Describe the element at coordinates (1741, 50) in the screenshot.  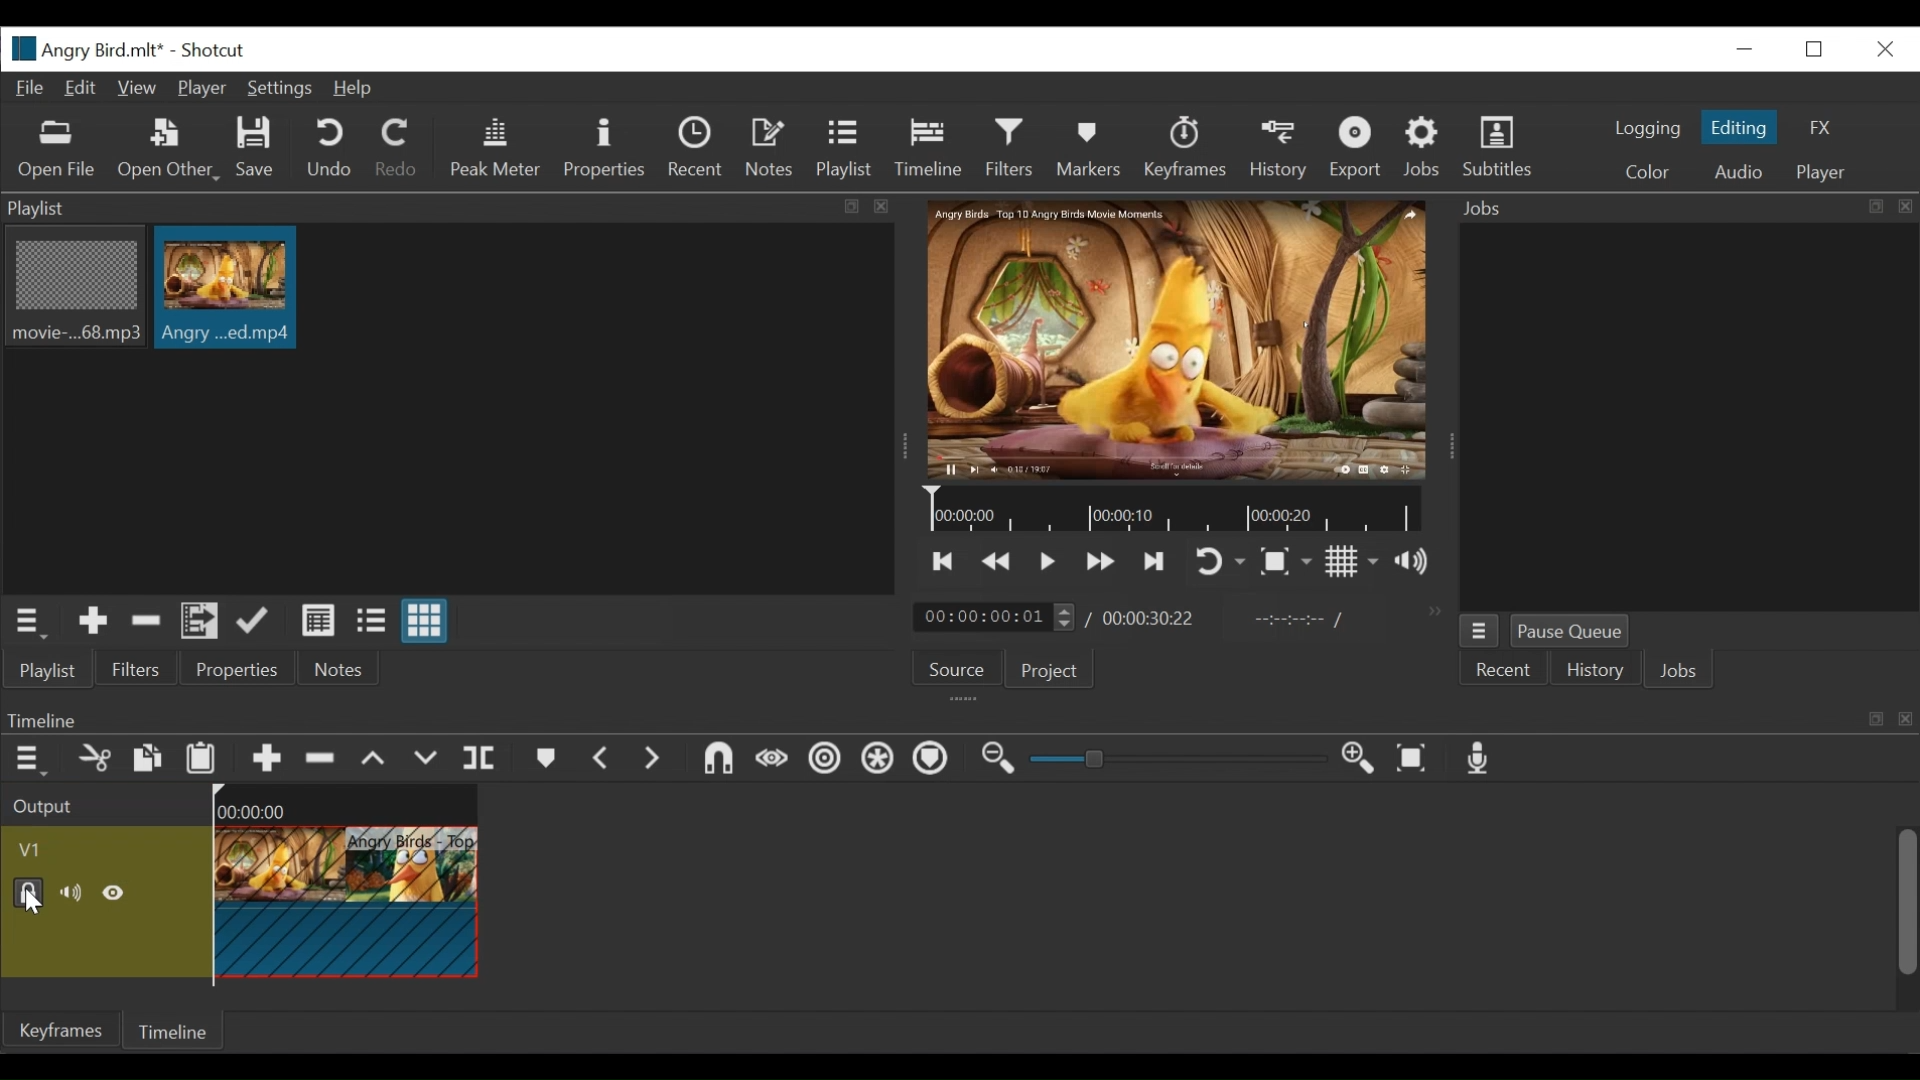
I see `minimize` at that location.